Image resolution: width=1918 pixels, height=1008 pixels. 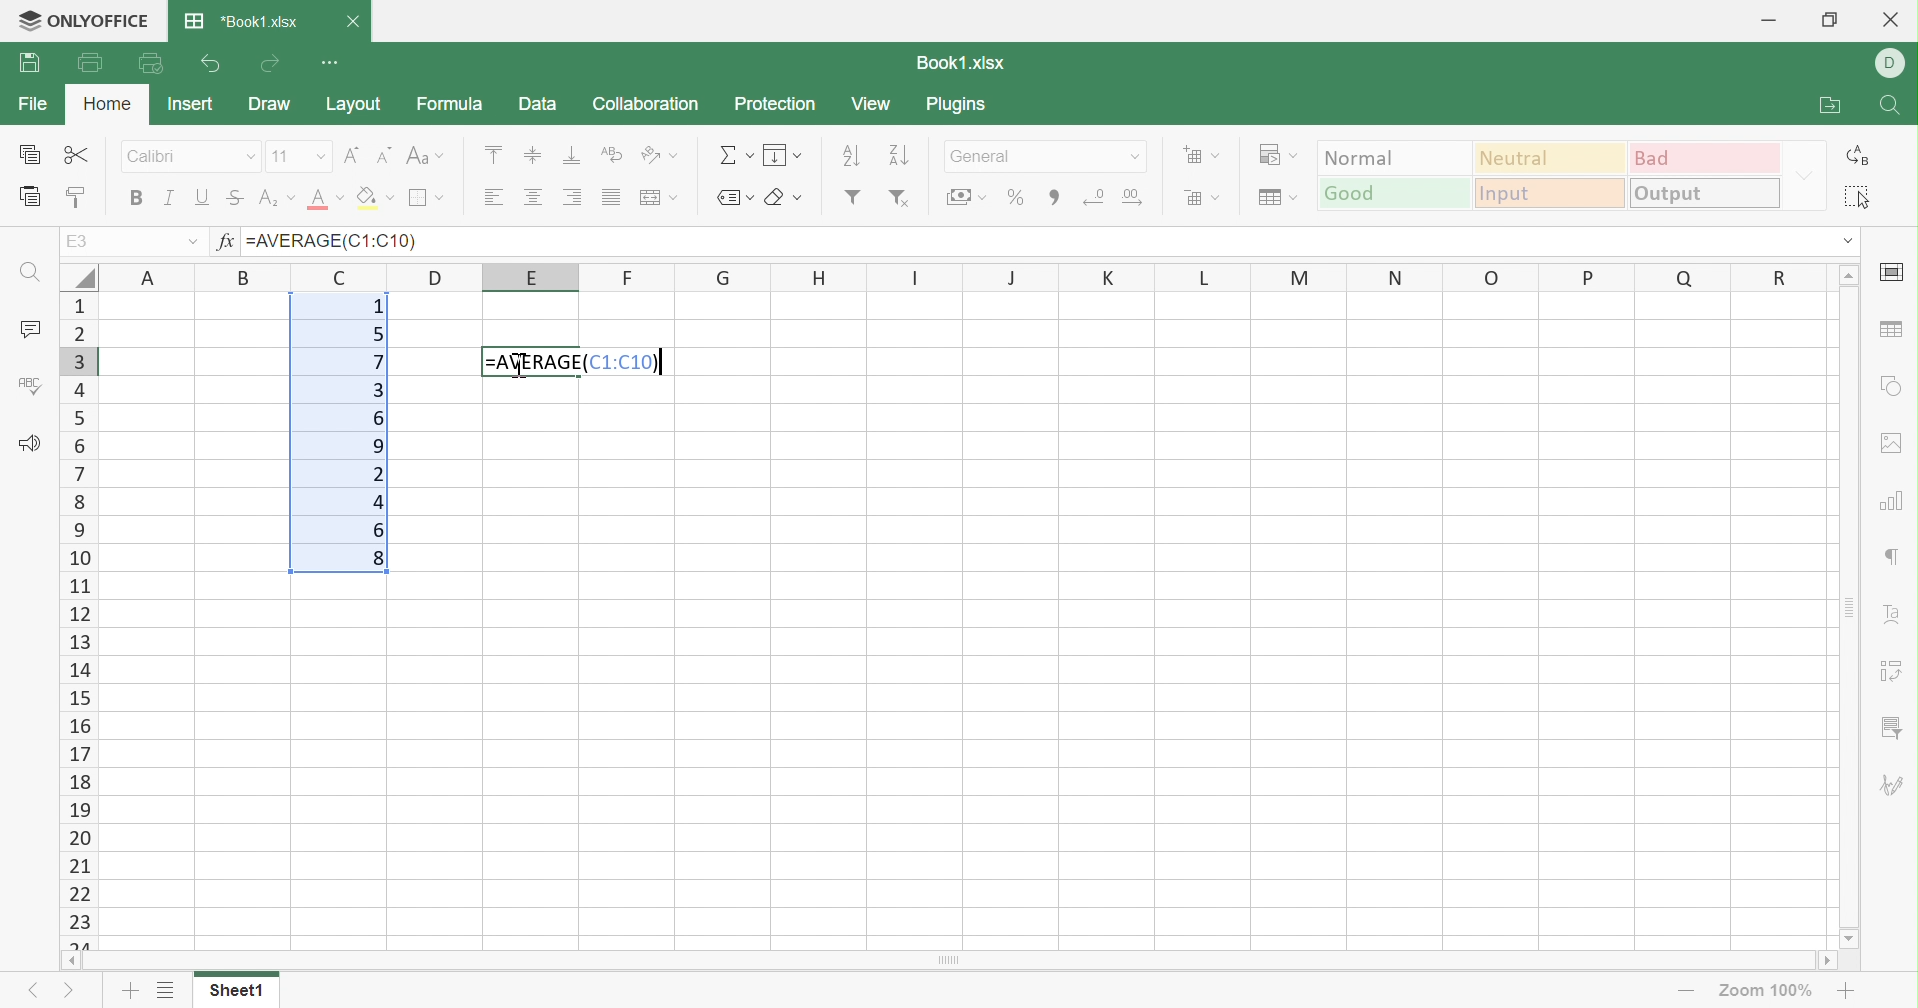 What do you see at coordinates (130, 993) in the screenshot?
I see `Add sheet` at bounding box center [130, 993].